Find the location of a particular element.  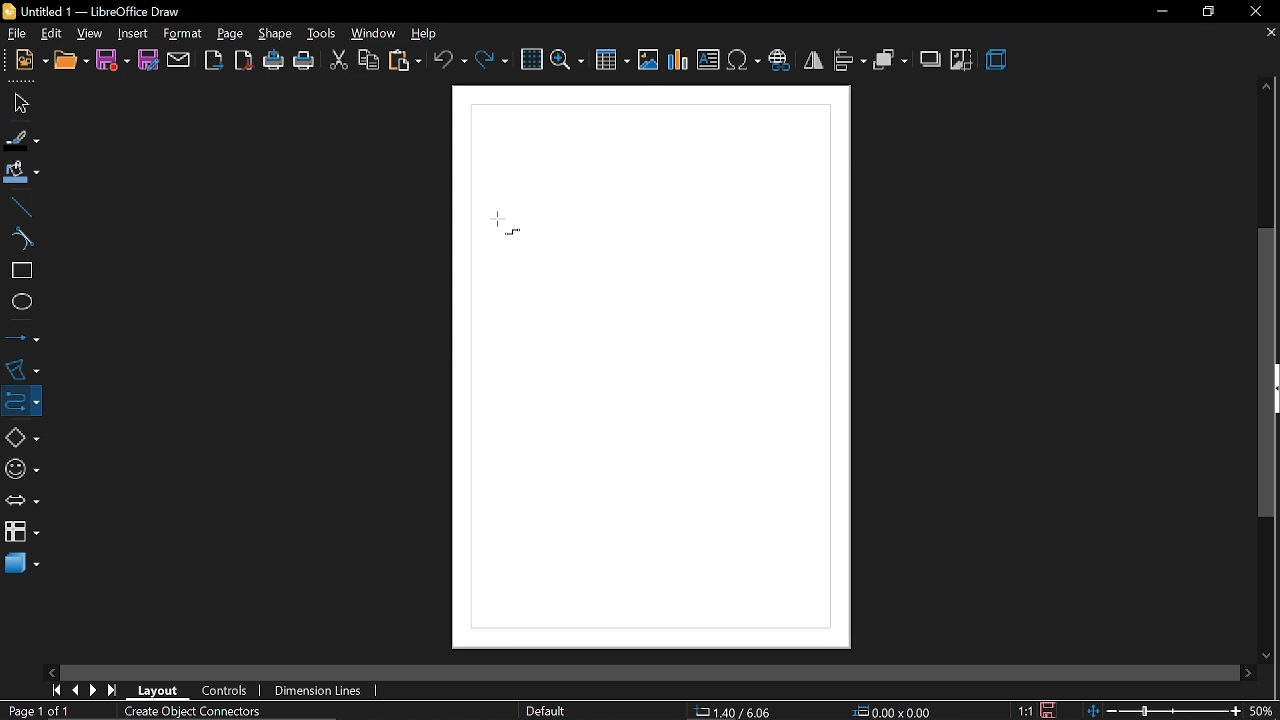

close current tab is located at coordinates (1270, 37).